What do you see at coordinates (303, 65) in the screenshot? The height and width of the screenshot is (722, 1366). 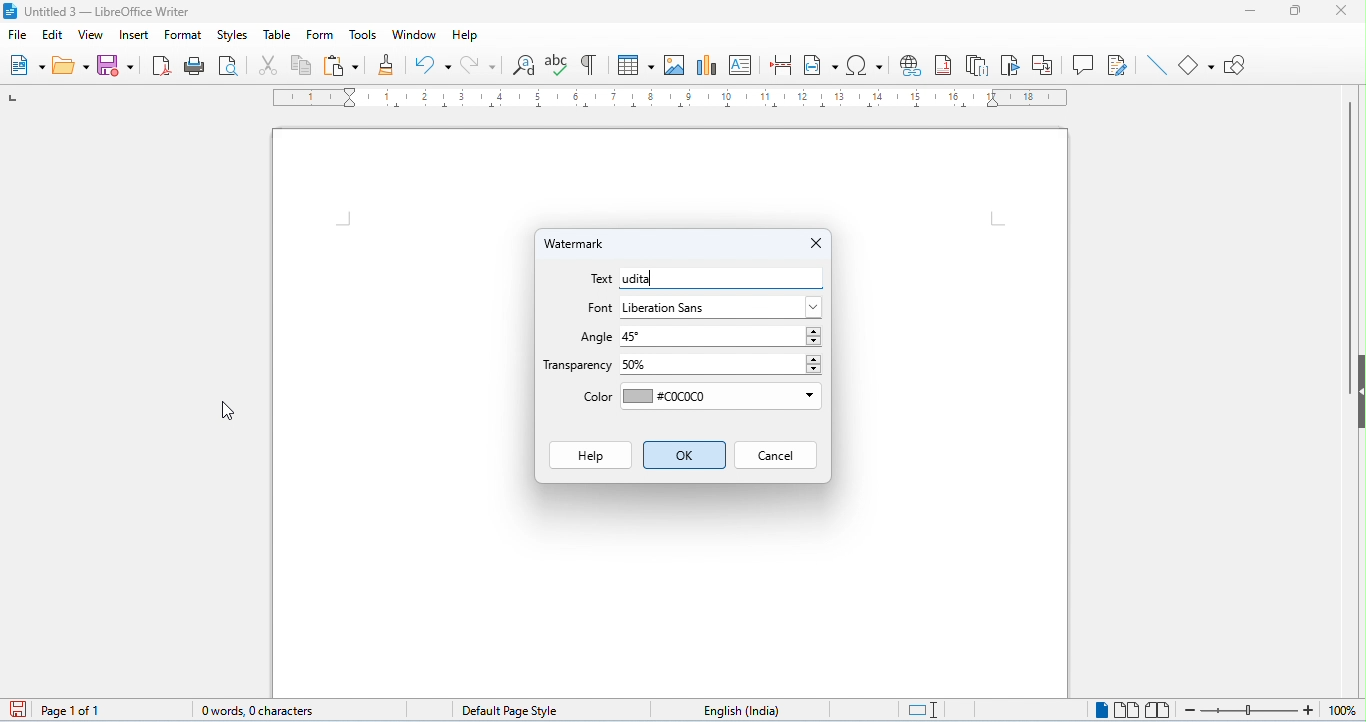 I see `copy` at bounding box center [303, 65].